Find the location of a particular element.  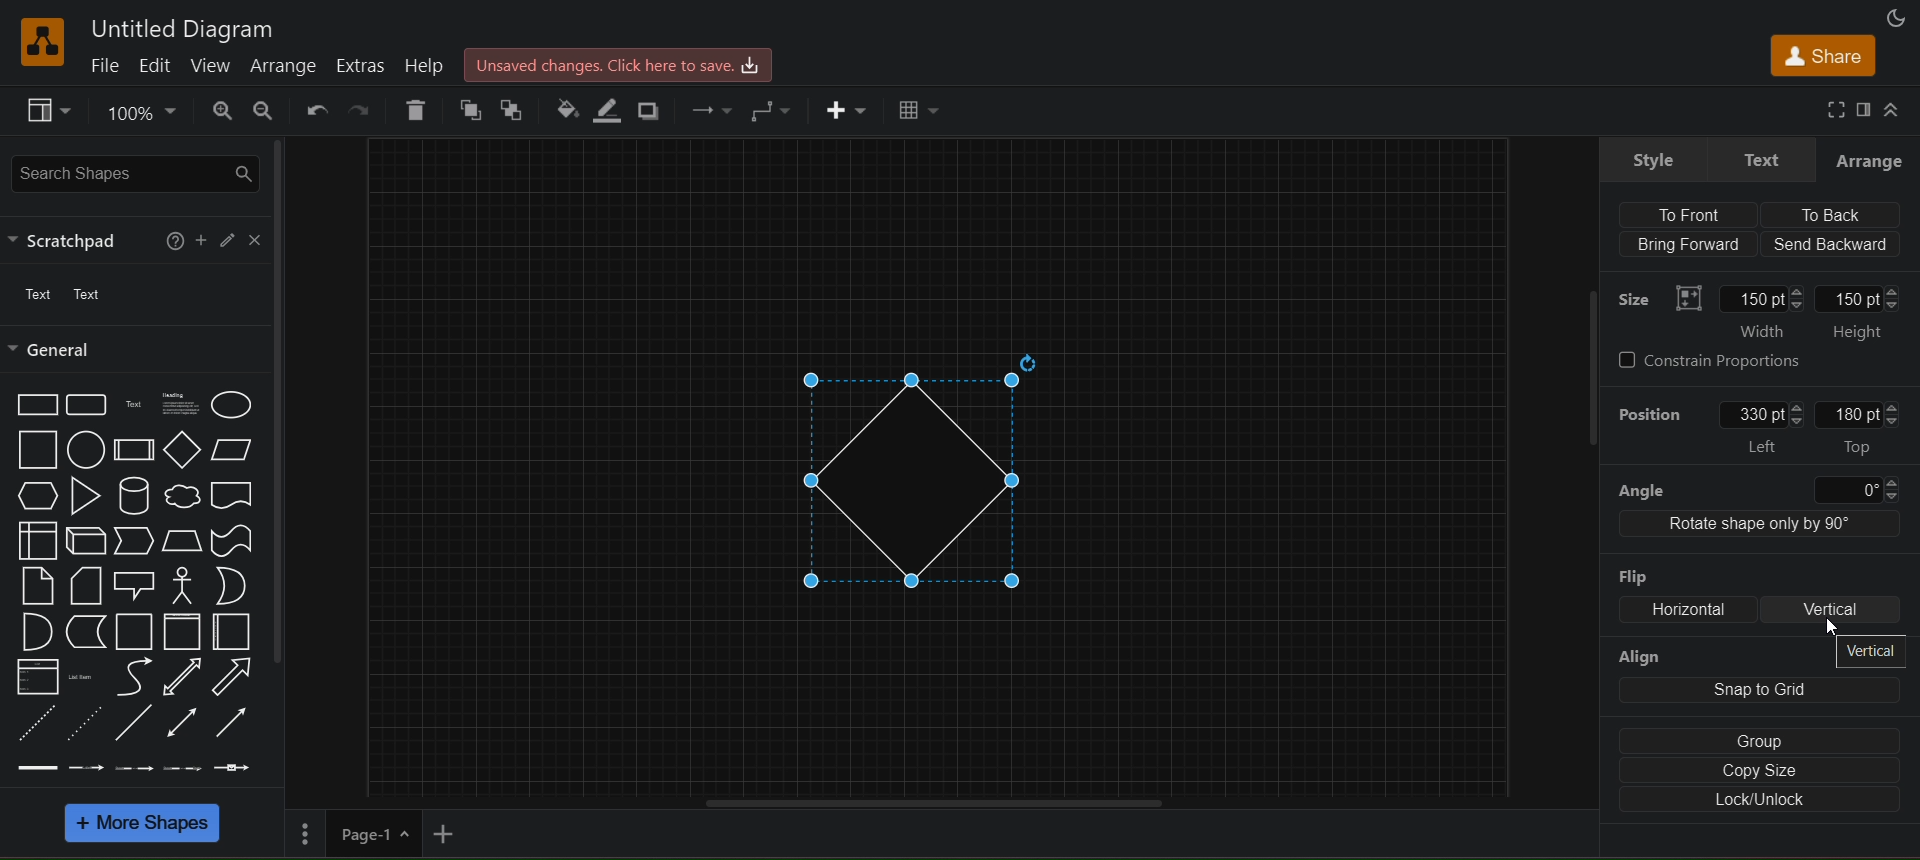

align is located at coordinates (1646, 656).